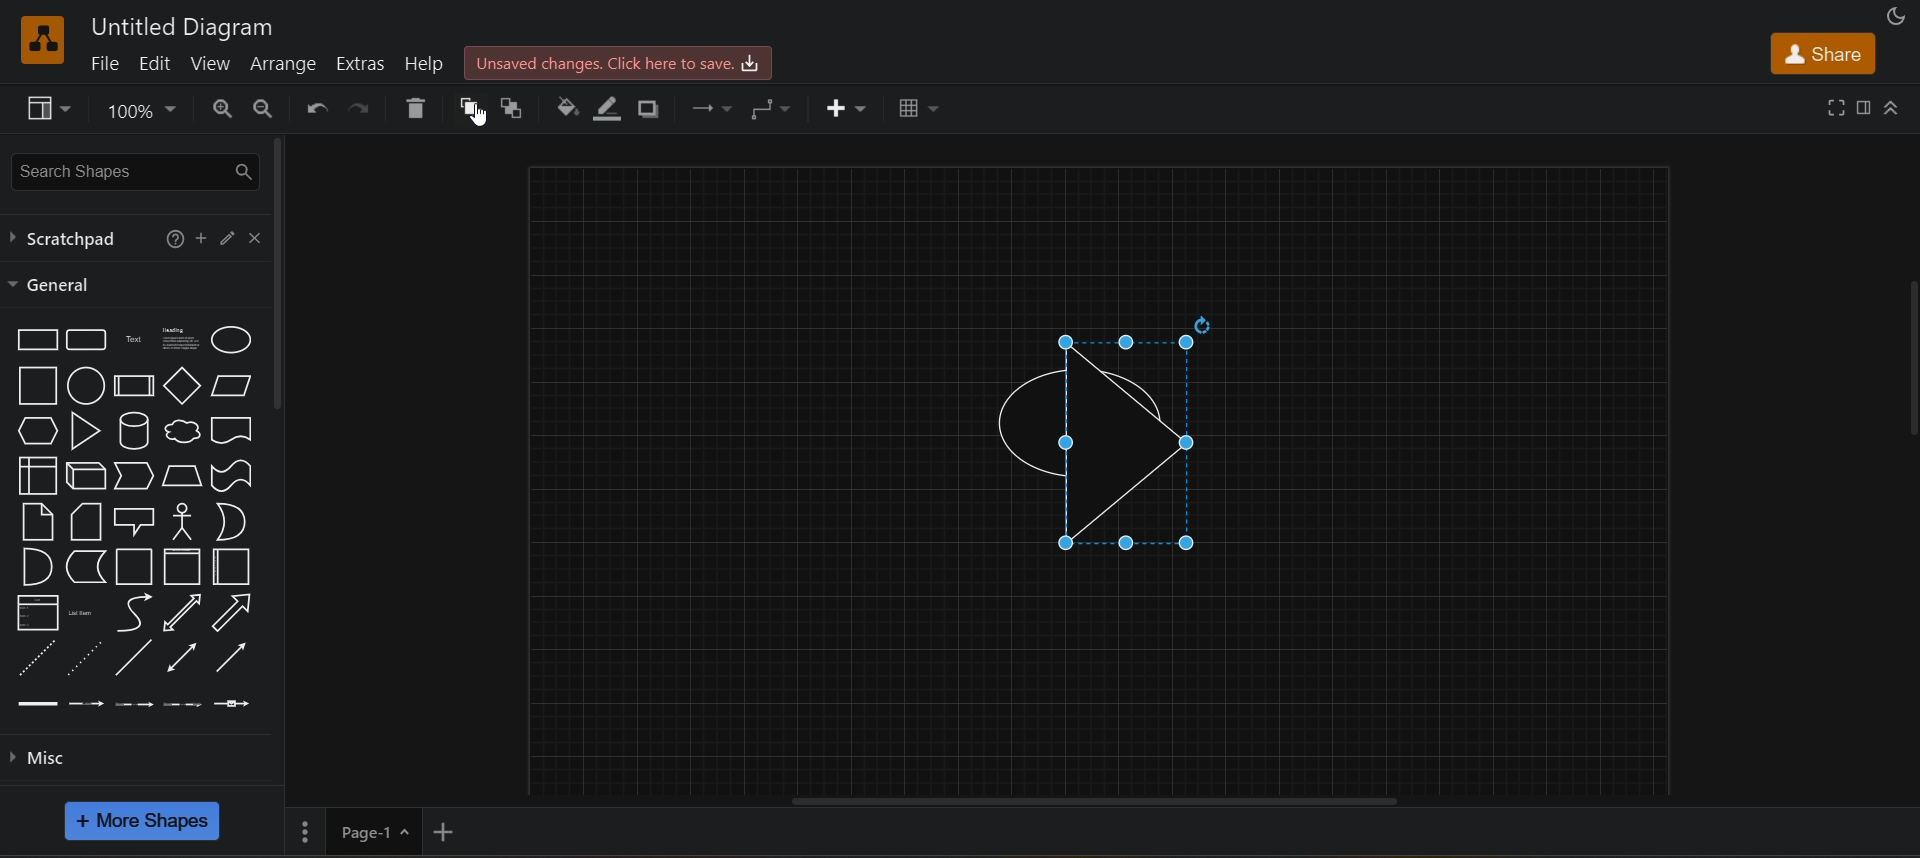 This screenshot has height=858, width=1920. Describe the element at coordinates (135, 705) in the screenshot. I see `connector with 2 label` at that location.